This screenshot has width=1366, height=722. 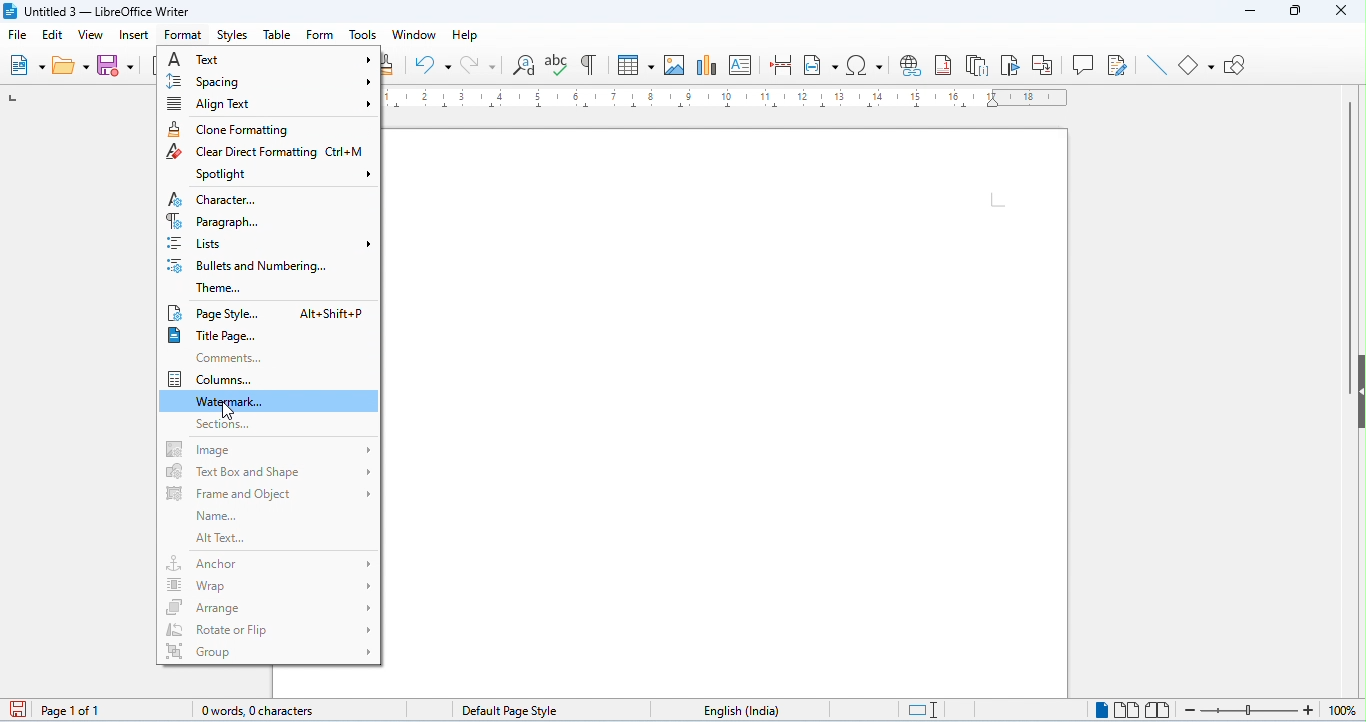 What do you see at coordinates (1361, 390) in the screenshot?
I see `hidebar` at bounding box center [1361, 390].